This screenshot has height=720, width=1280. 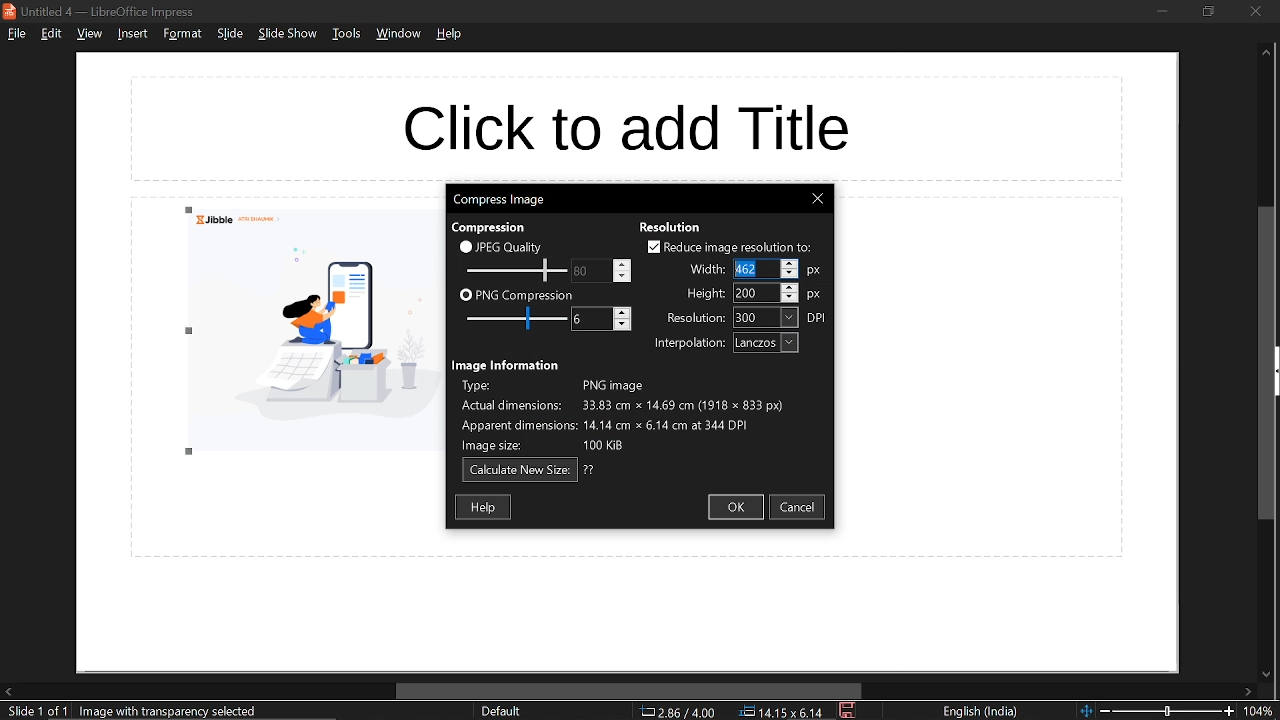 What do you see at coordinates (1162, 10) in the screenshot?
I see `minimize` at bounding box center [1162, 10].